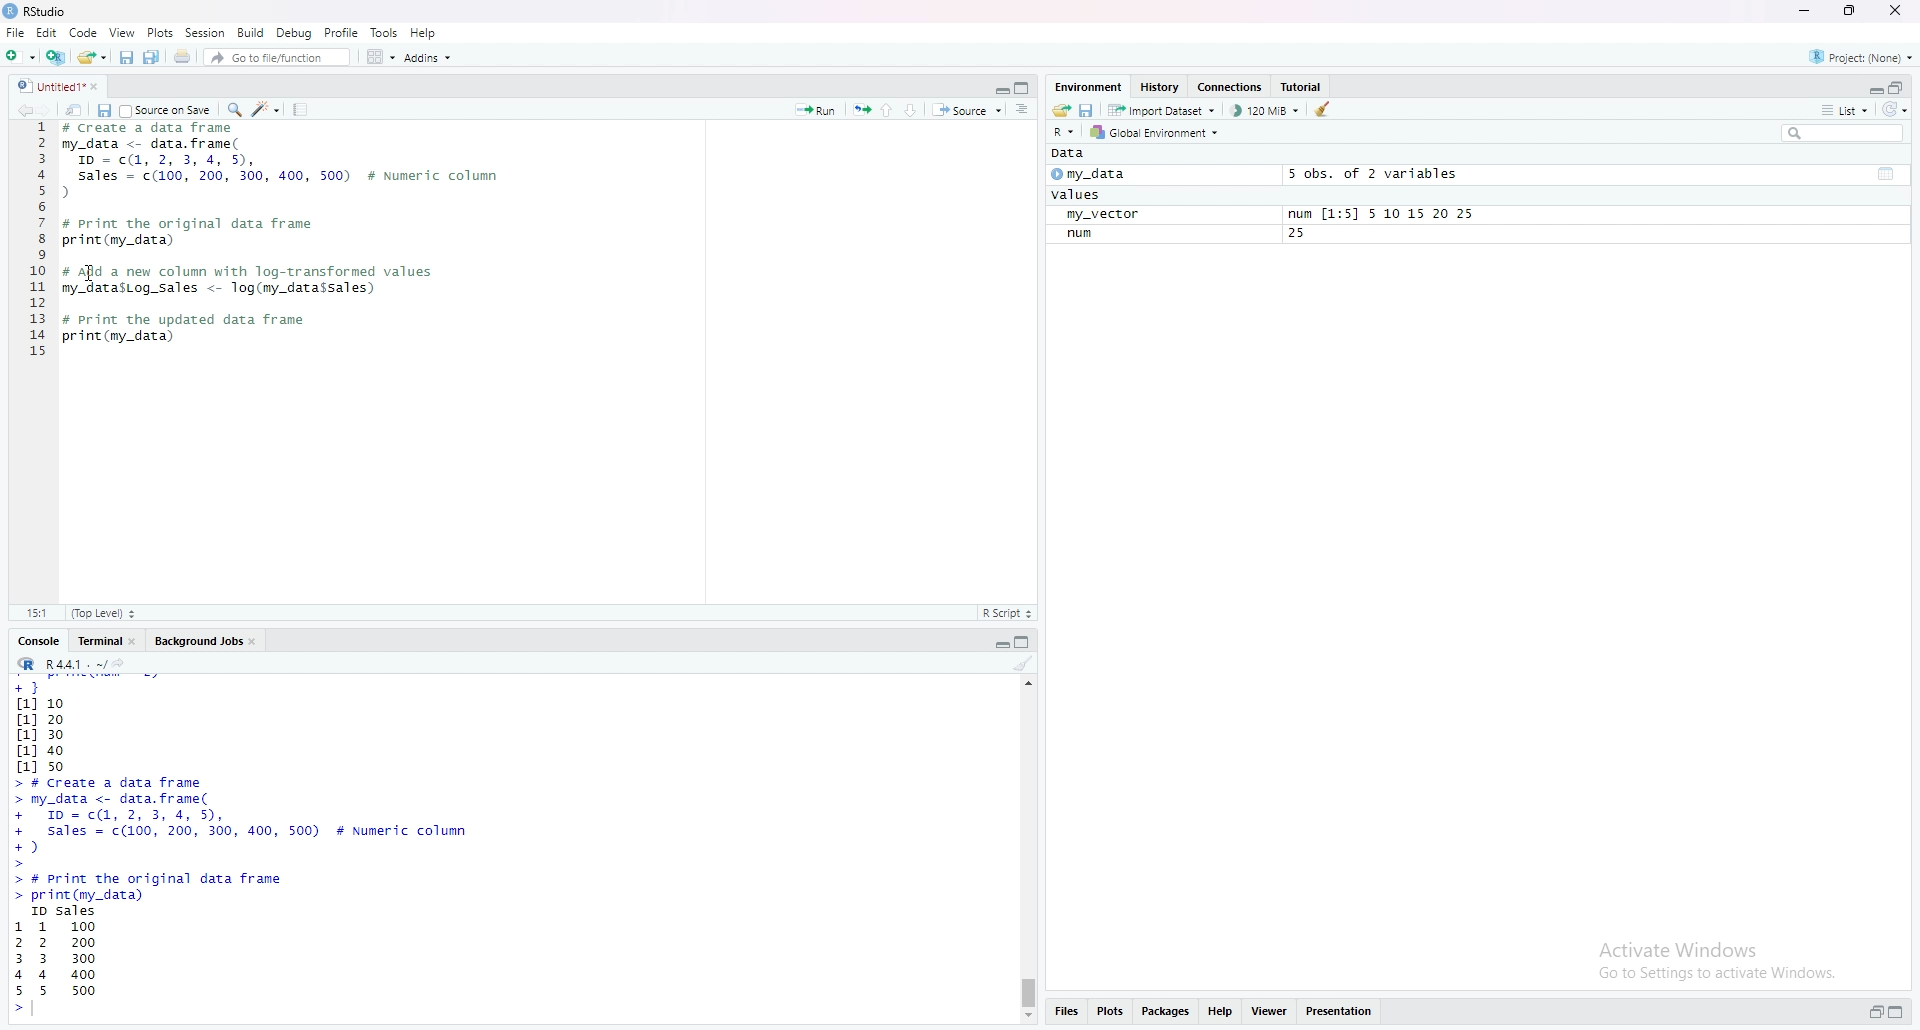 This screenshot has height=1030, width=1920. Describe the element at coordinates (342, 32) in the screenshot. I see `Profile` at that location.